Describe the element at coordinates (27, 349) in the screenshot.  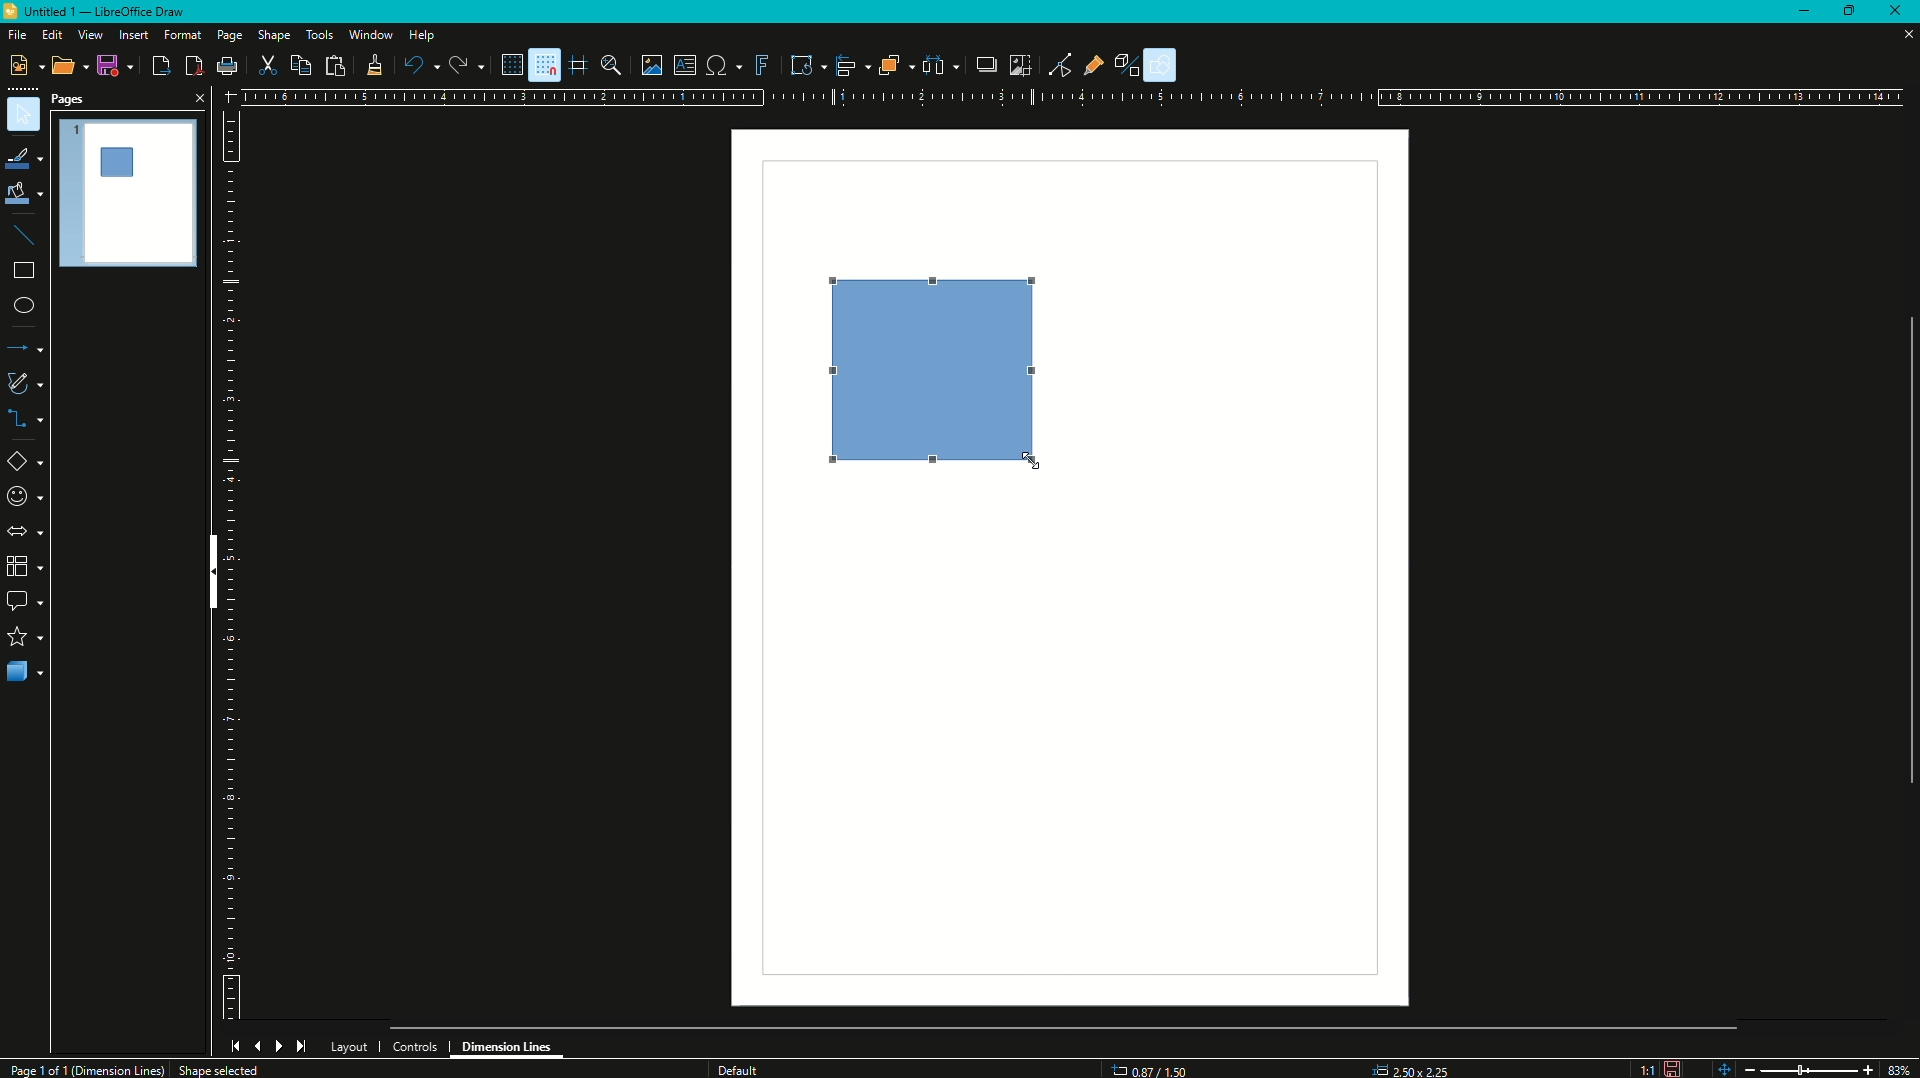
I see `Lines and Arrows` at that location.